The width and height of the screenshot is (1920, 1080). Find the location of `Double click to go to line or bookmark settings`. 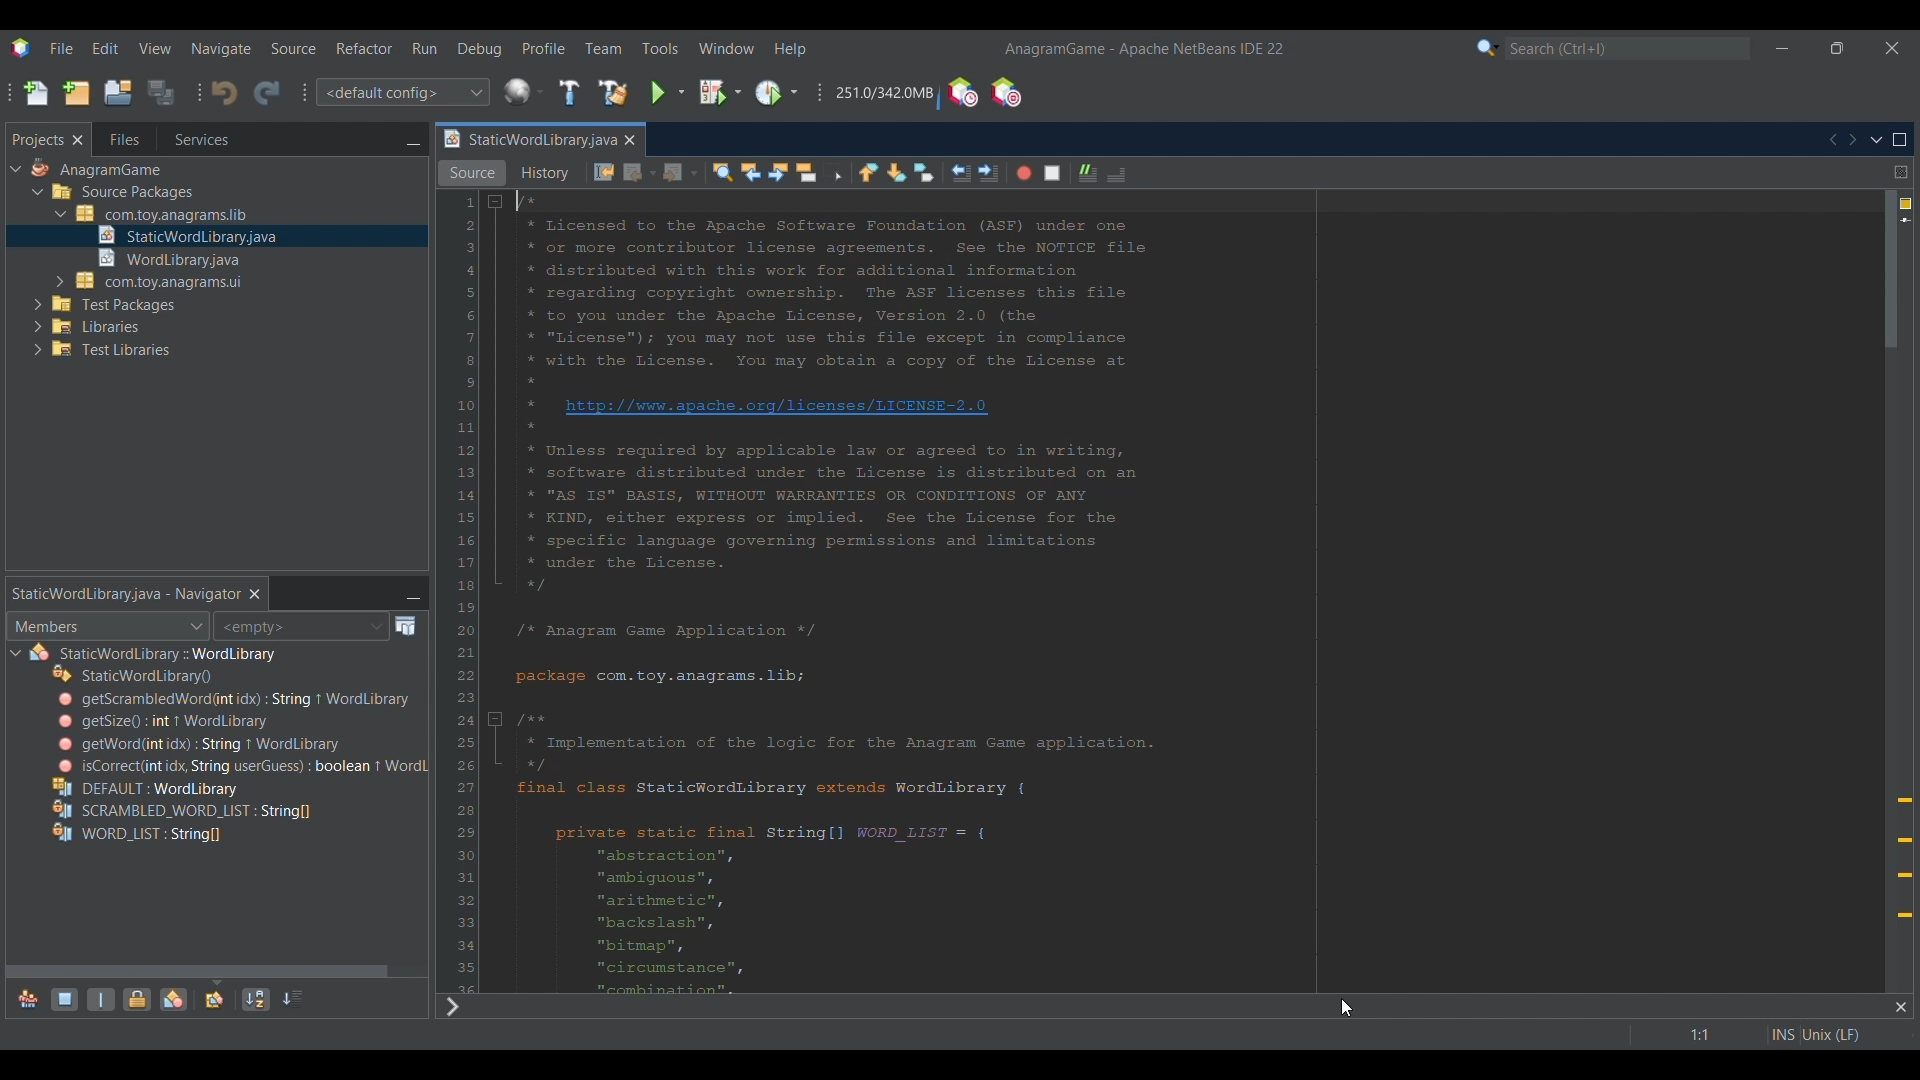

Double click to go to line or bookmark settings is located at coordinates (1718, 1035).